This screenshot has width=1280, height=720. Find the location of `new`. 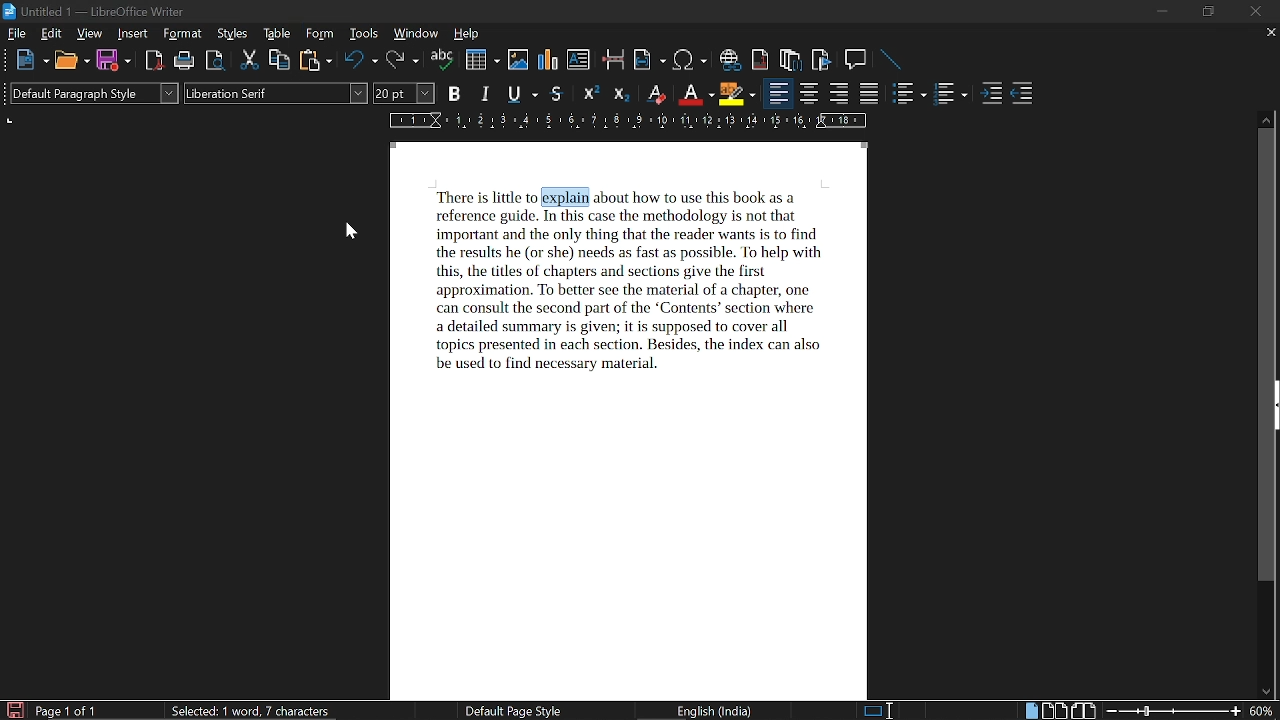

new is located at coordinates (30, 60).